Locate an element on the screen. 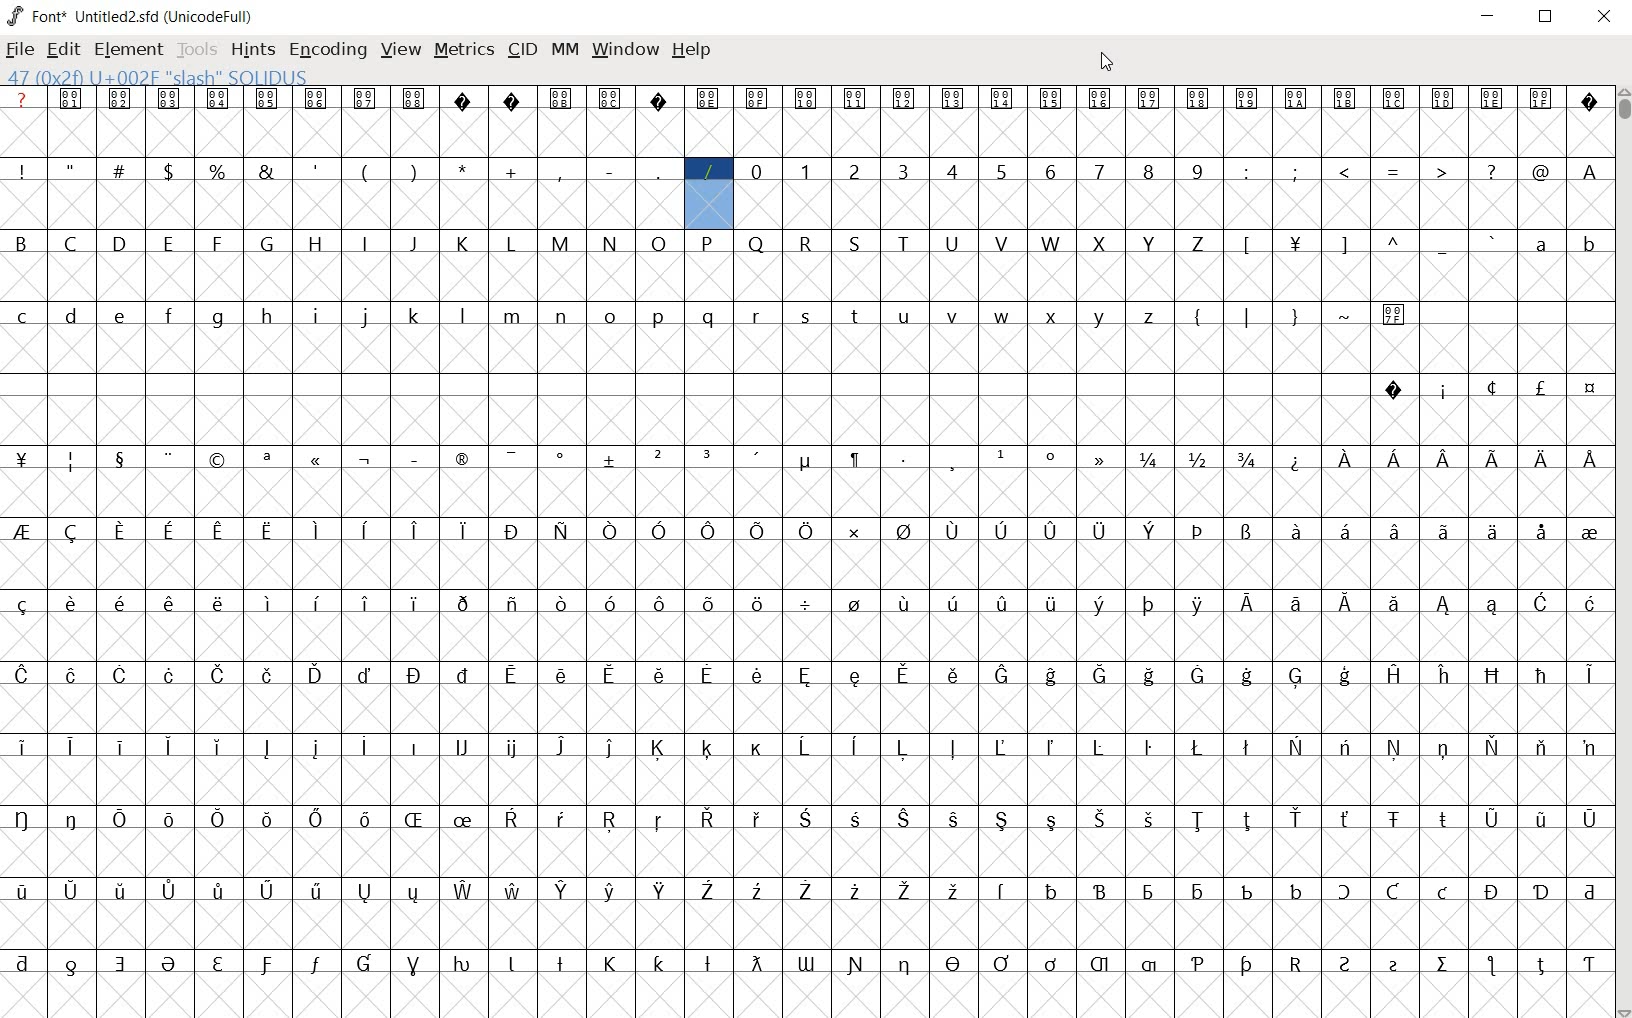  glyph is located at coordinates (1002, 243).